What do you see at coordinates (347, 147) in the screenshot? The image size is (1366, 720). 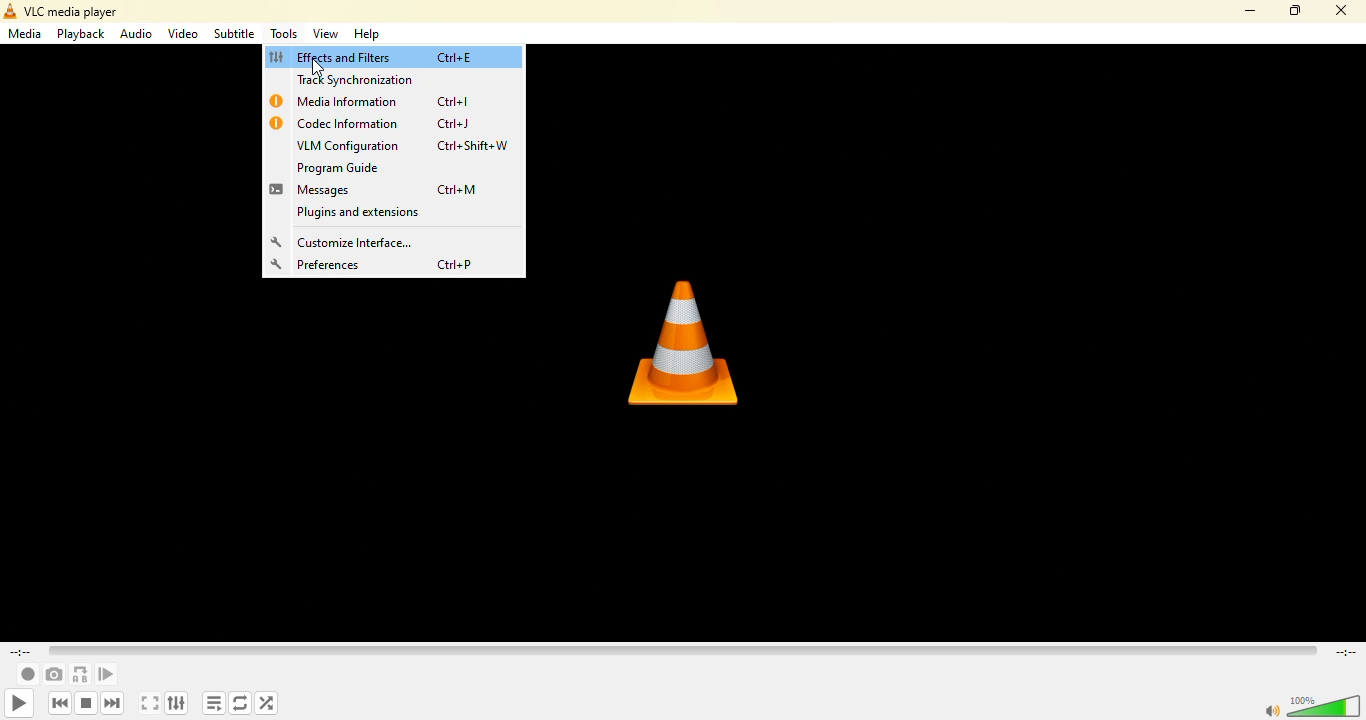 I see `vlm configuration` at bounding box center [347, 147].